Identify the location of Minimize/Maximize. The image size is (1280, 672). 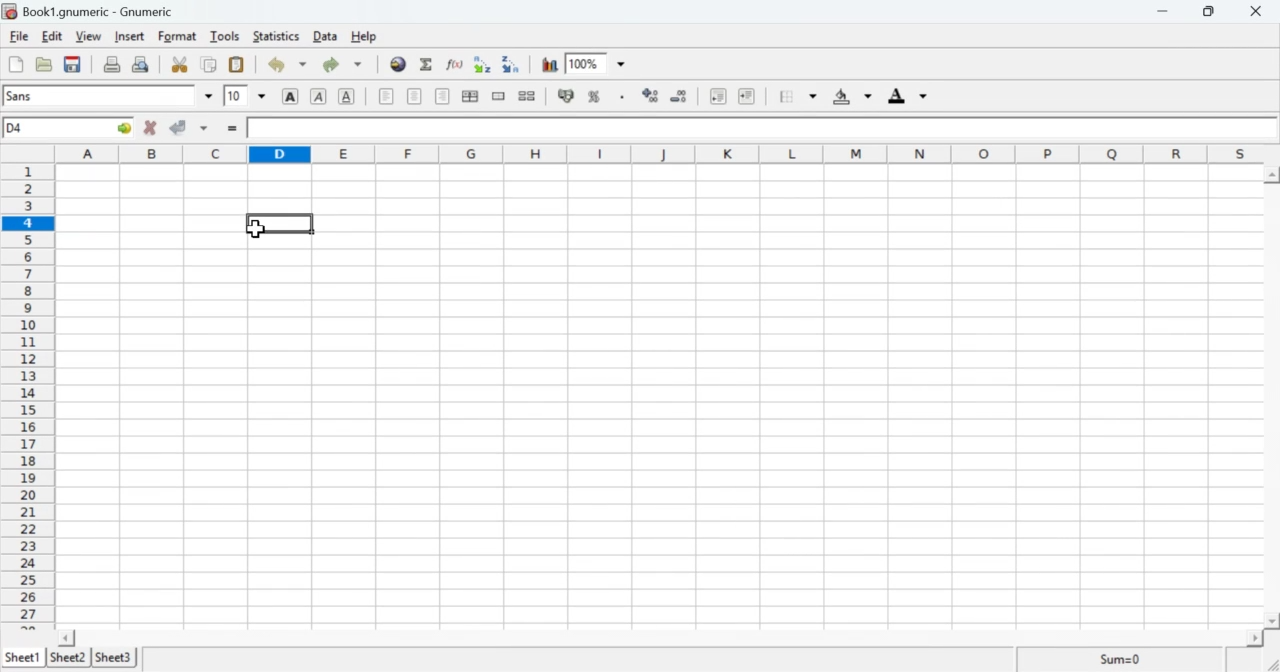
(1215, 11).